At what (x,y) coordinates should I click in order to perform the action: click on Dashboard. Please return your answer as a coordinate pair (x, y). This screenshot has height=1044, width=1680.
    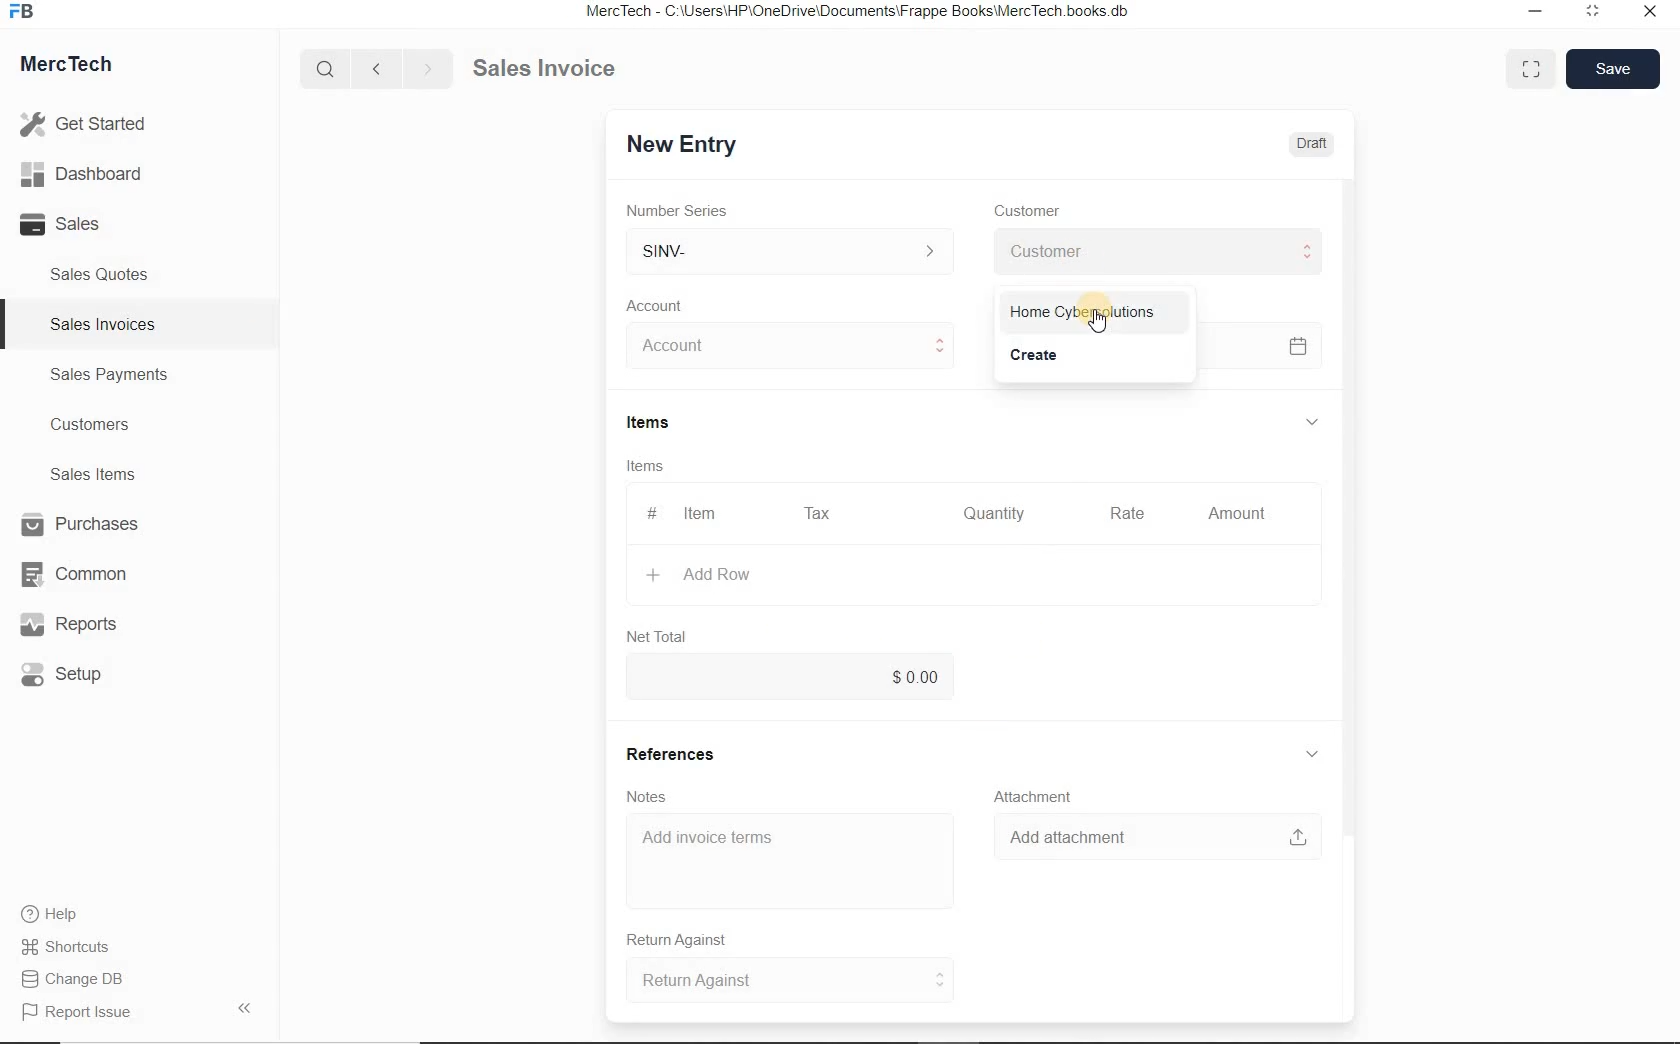
    Looking at the image, I should click on (91, 175).